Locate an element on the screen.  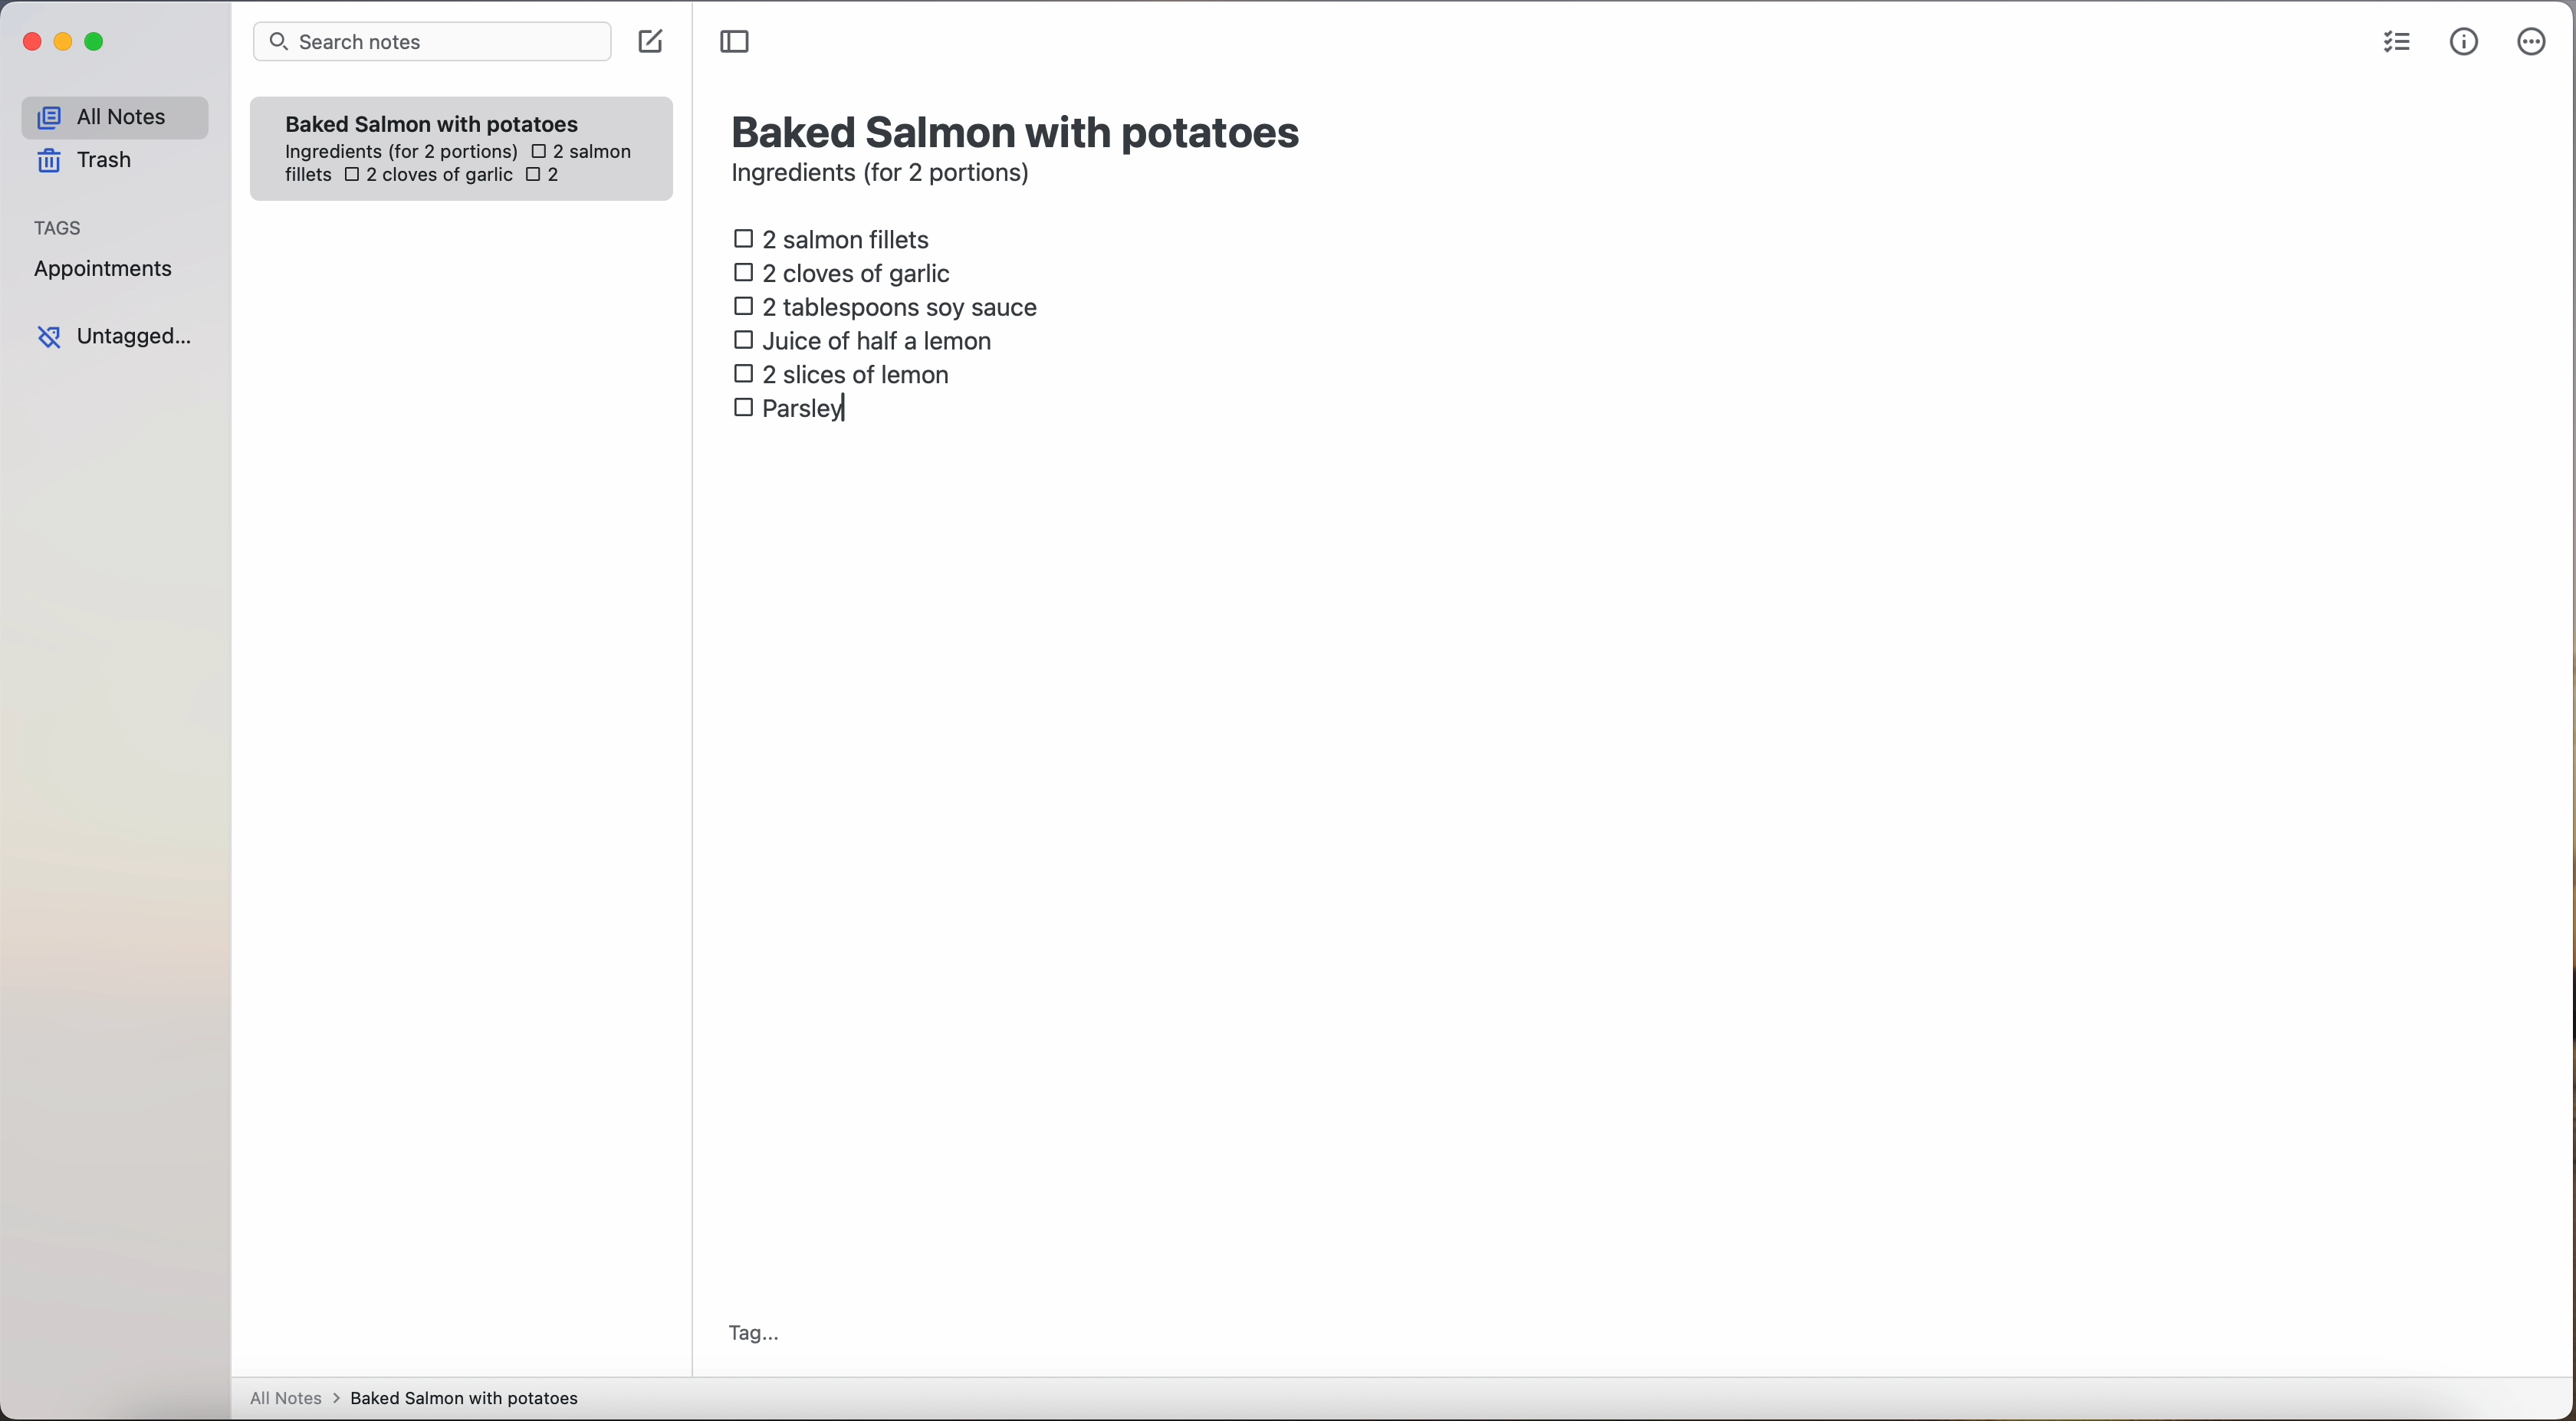
maximize is located at coordinates (98, 41).